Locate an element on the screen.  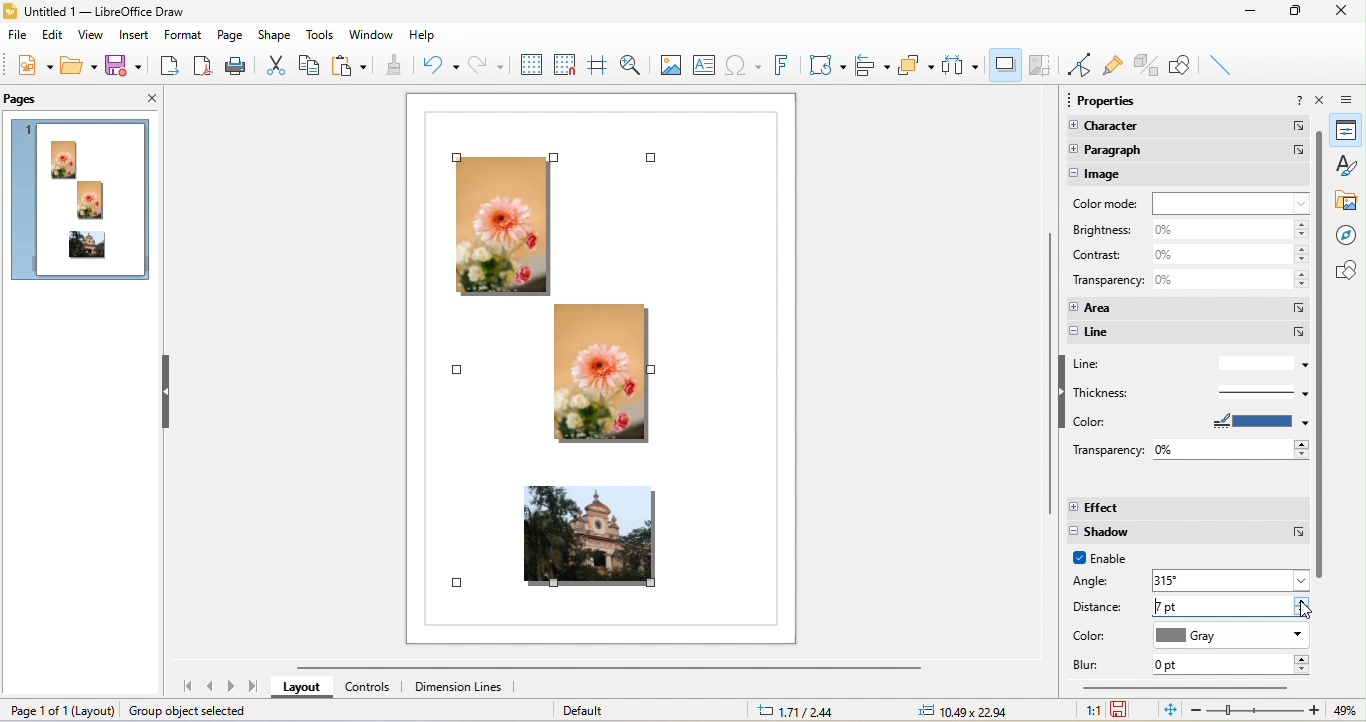
close is located at coordinates (143, 99).